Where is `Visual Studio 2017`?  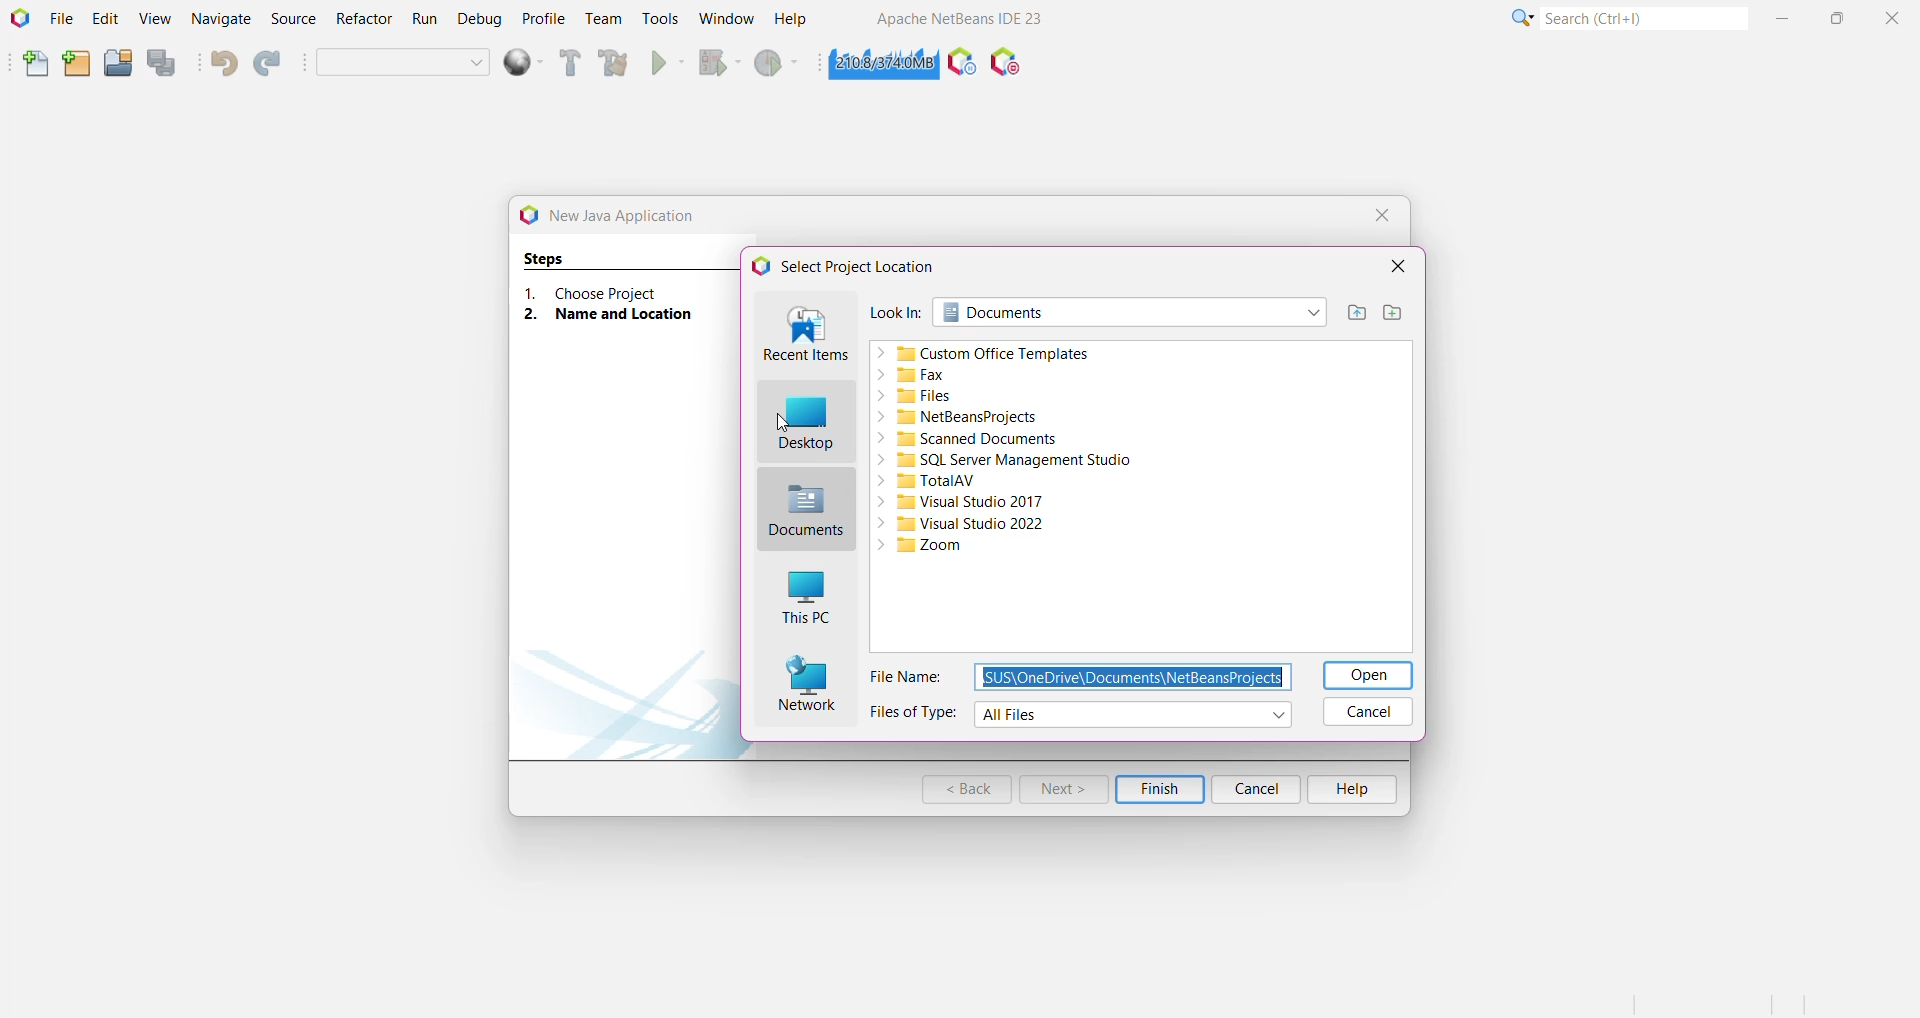
Visual Studio 2017 is located at coordinates (1132, 502).